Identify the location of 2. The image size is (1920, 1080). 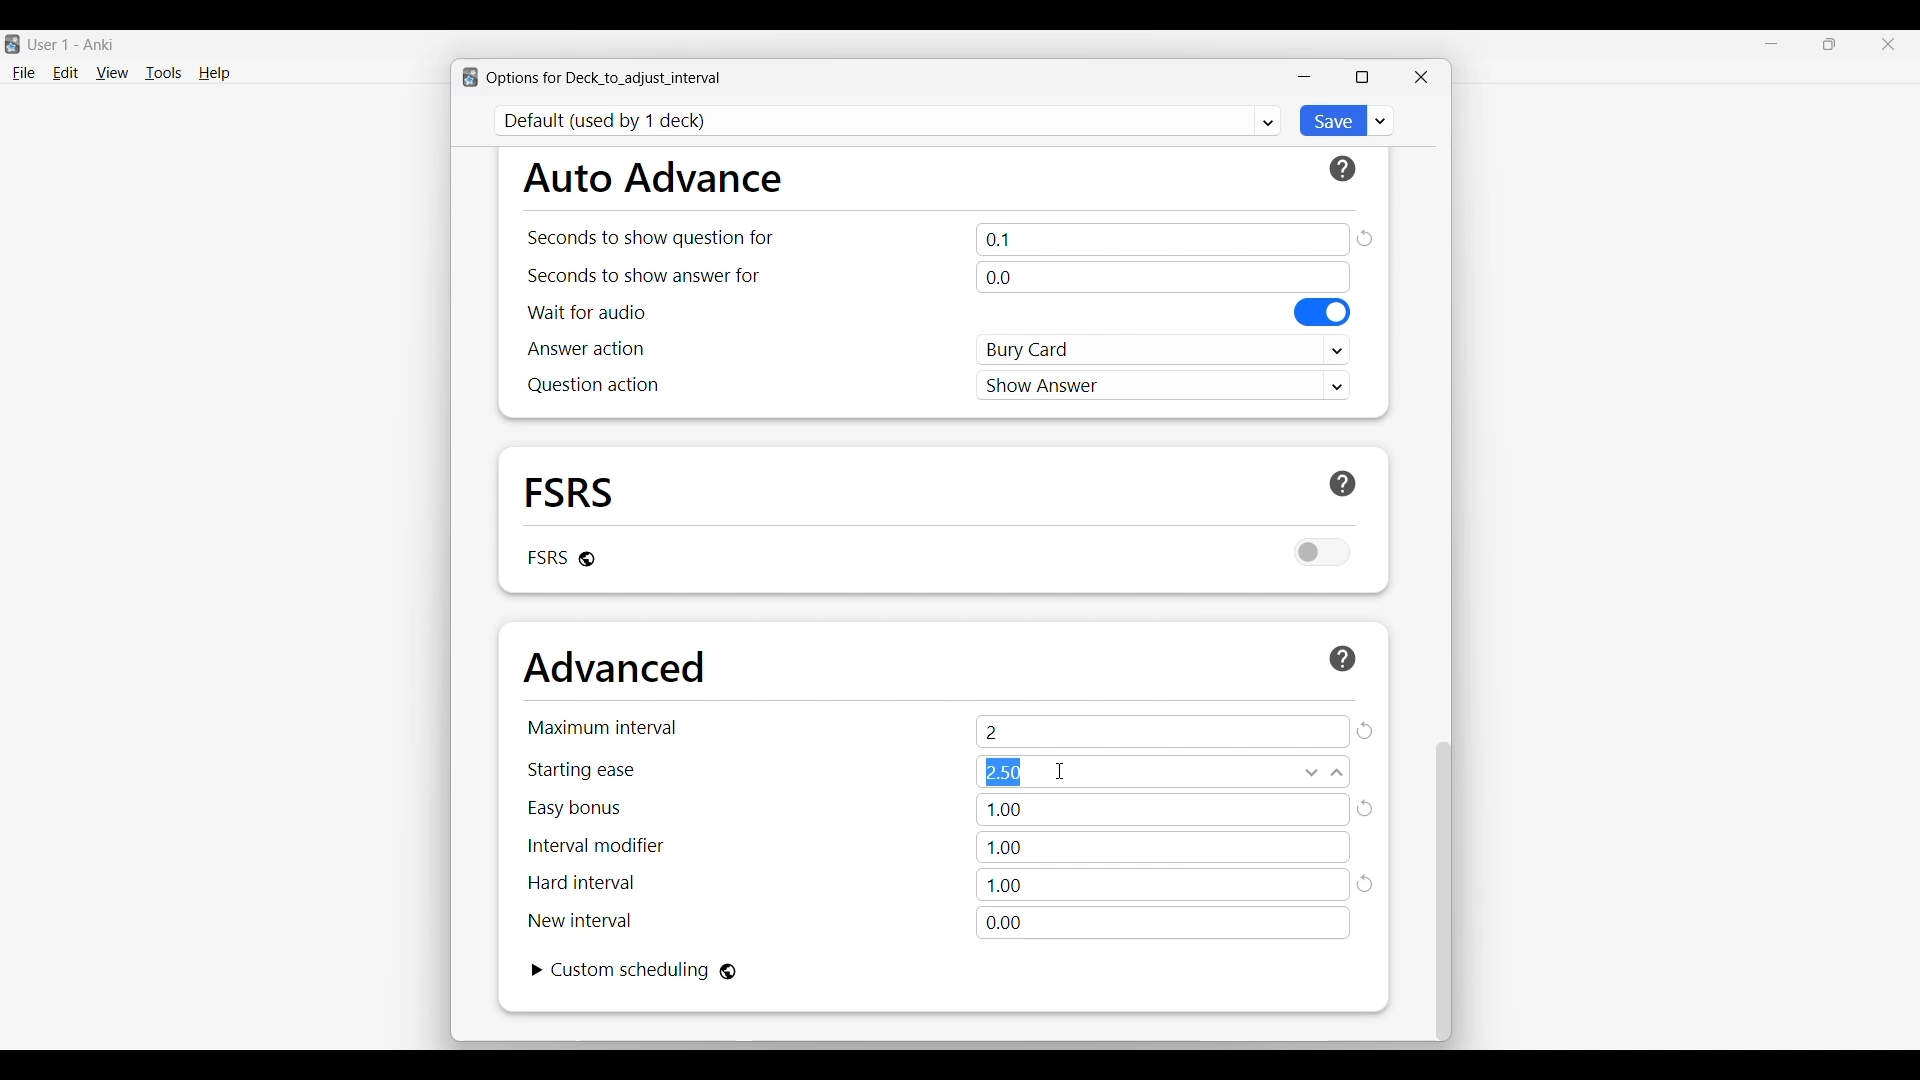
(1163, 731).